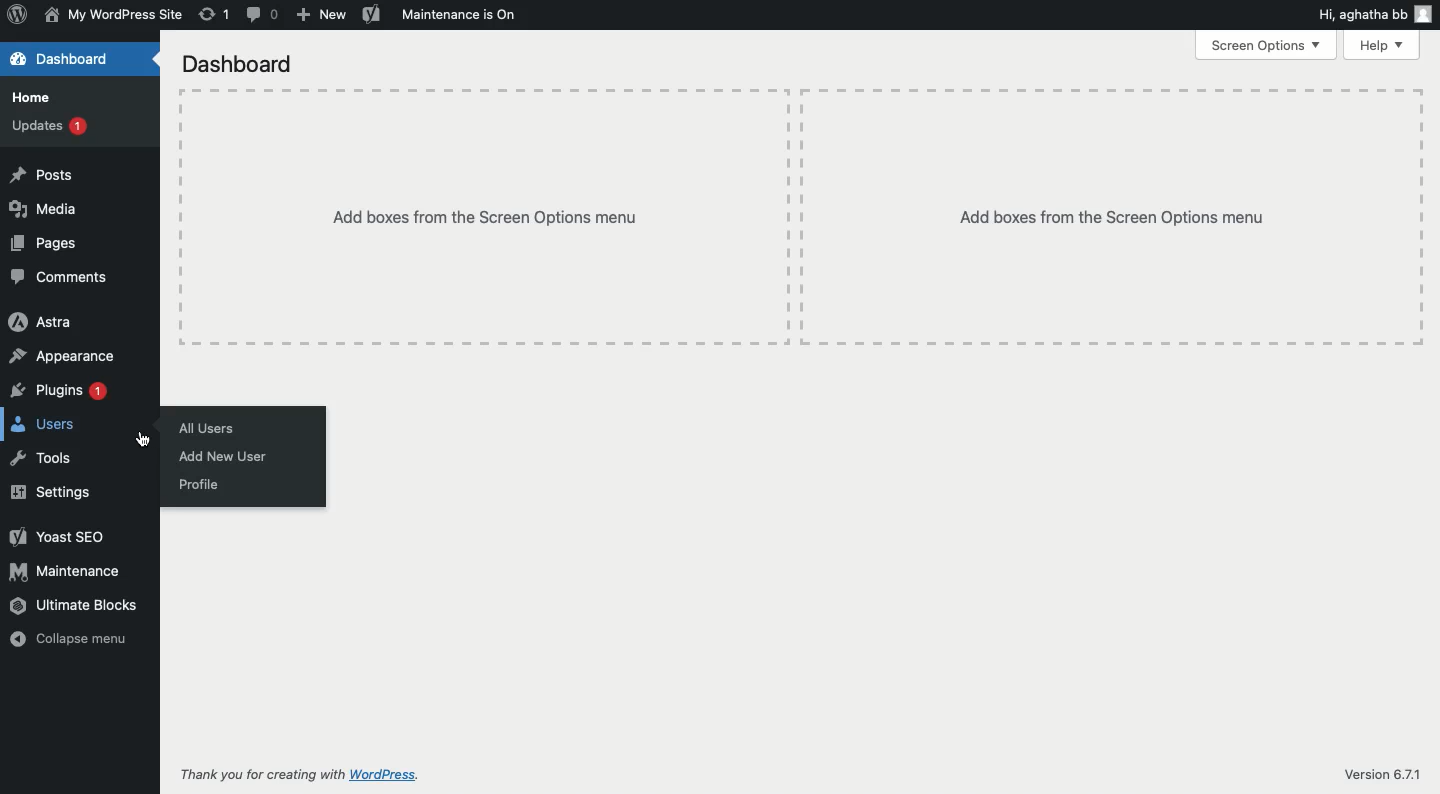  Describe the element at coordinates (238, 64) in the screenshot. I see `Dashboard` at that location.